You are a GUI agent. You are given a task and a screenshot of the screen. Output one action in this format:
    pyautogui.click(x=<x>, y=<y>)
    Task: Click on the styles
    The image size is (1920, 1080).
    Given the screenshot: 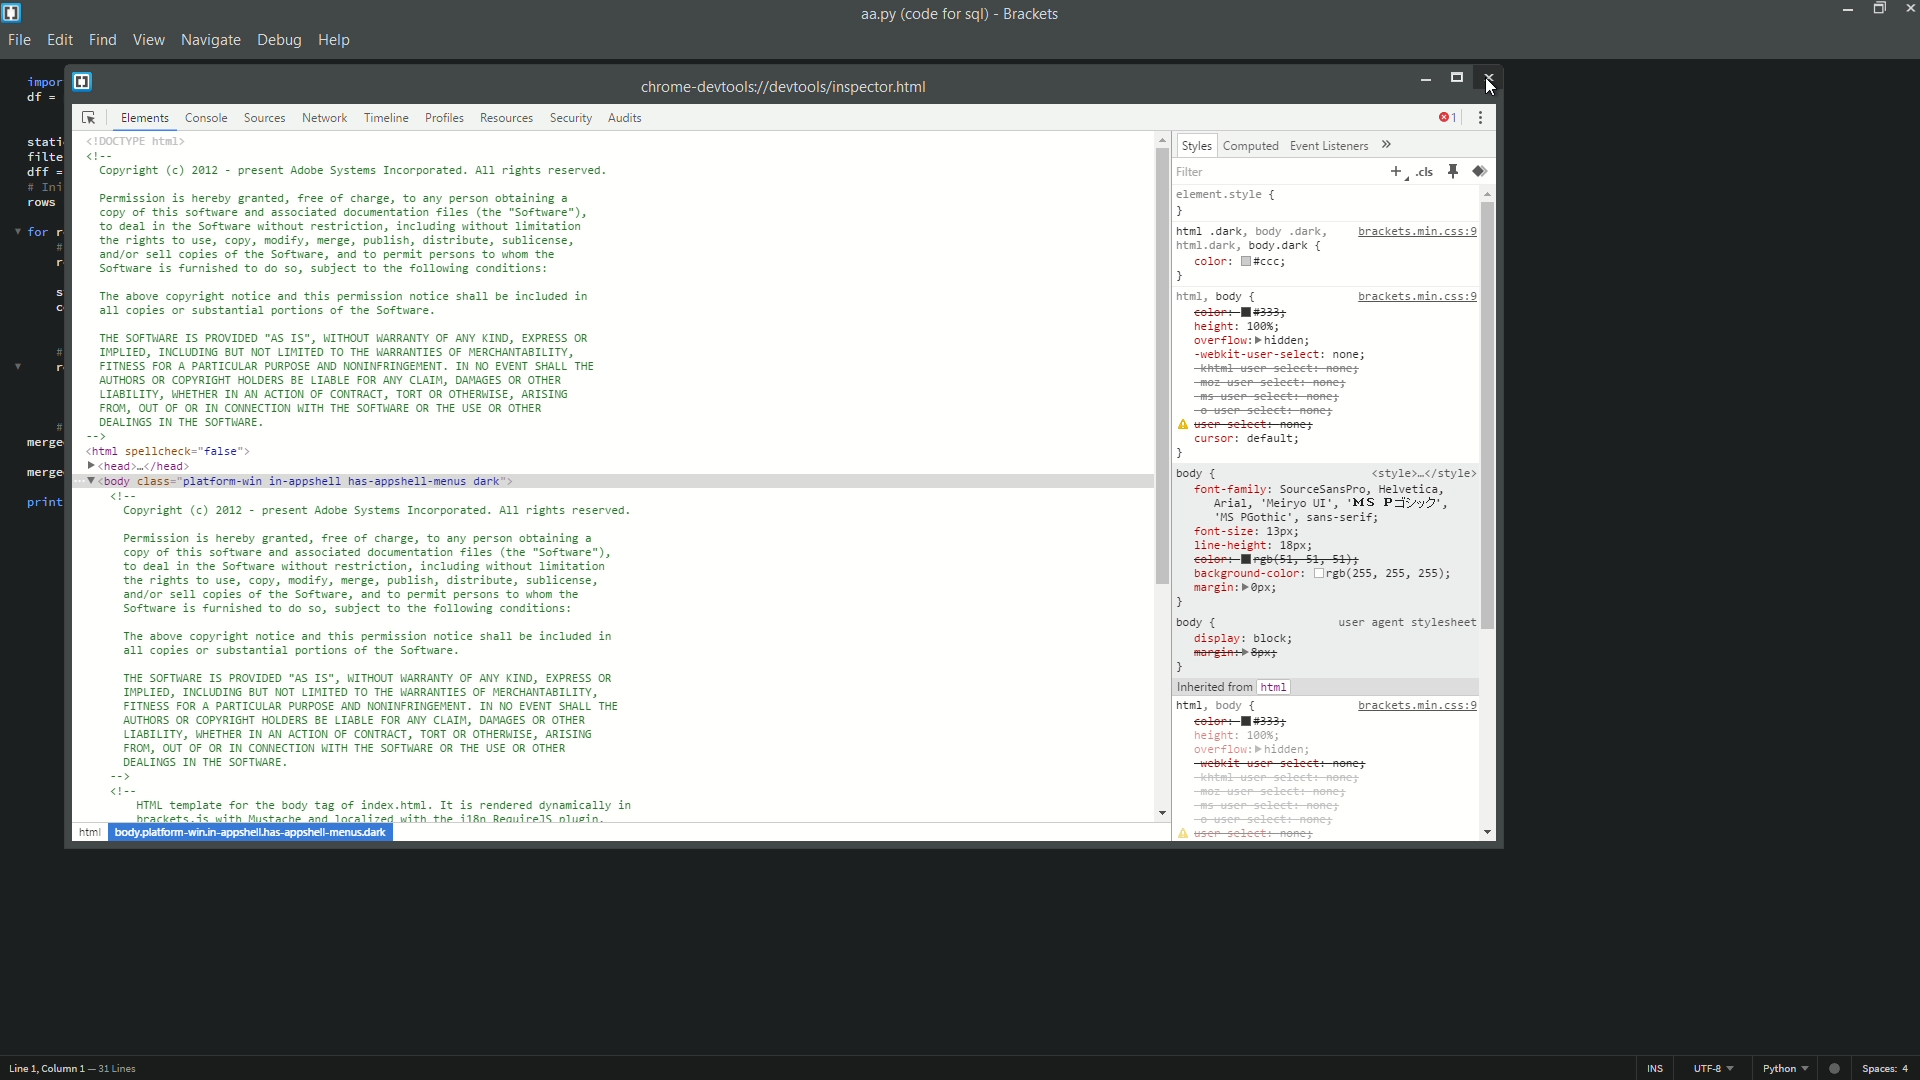 What is the action you would take?
    pyautogui.click(x=1196, y=145)
    